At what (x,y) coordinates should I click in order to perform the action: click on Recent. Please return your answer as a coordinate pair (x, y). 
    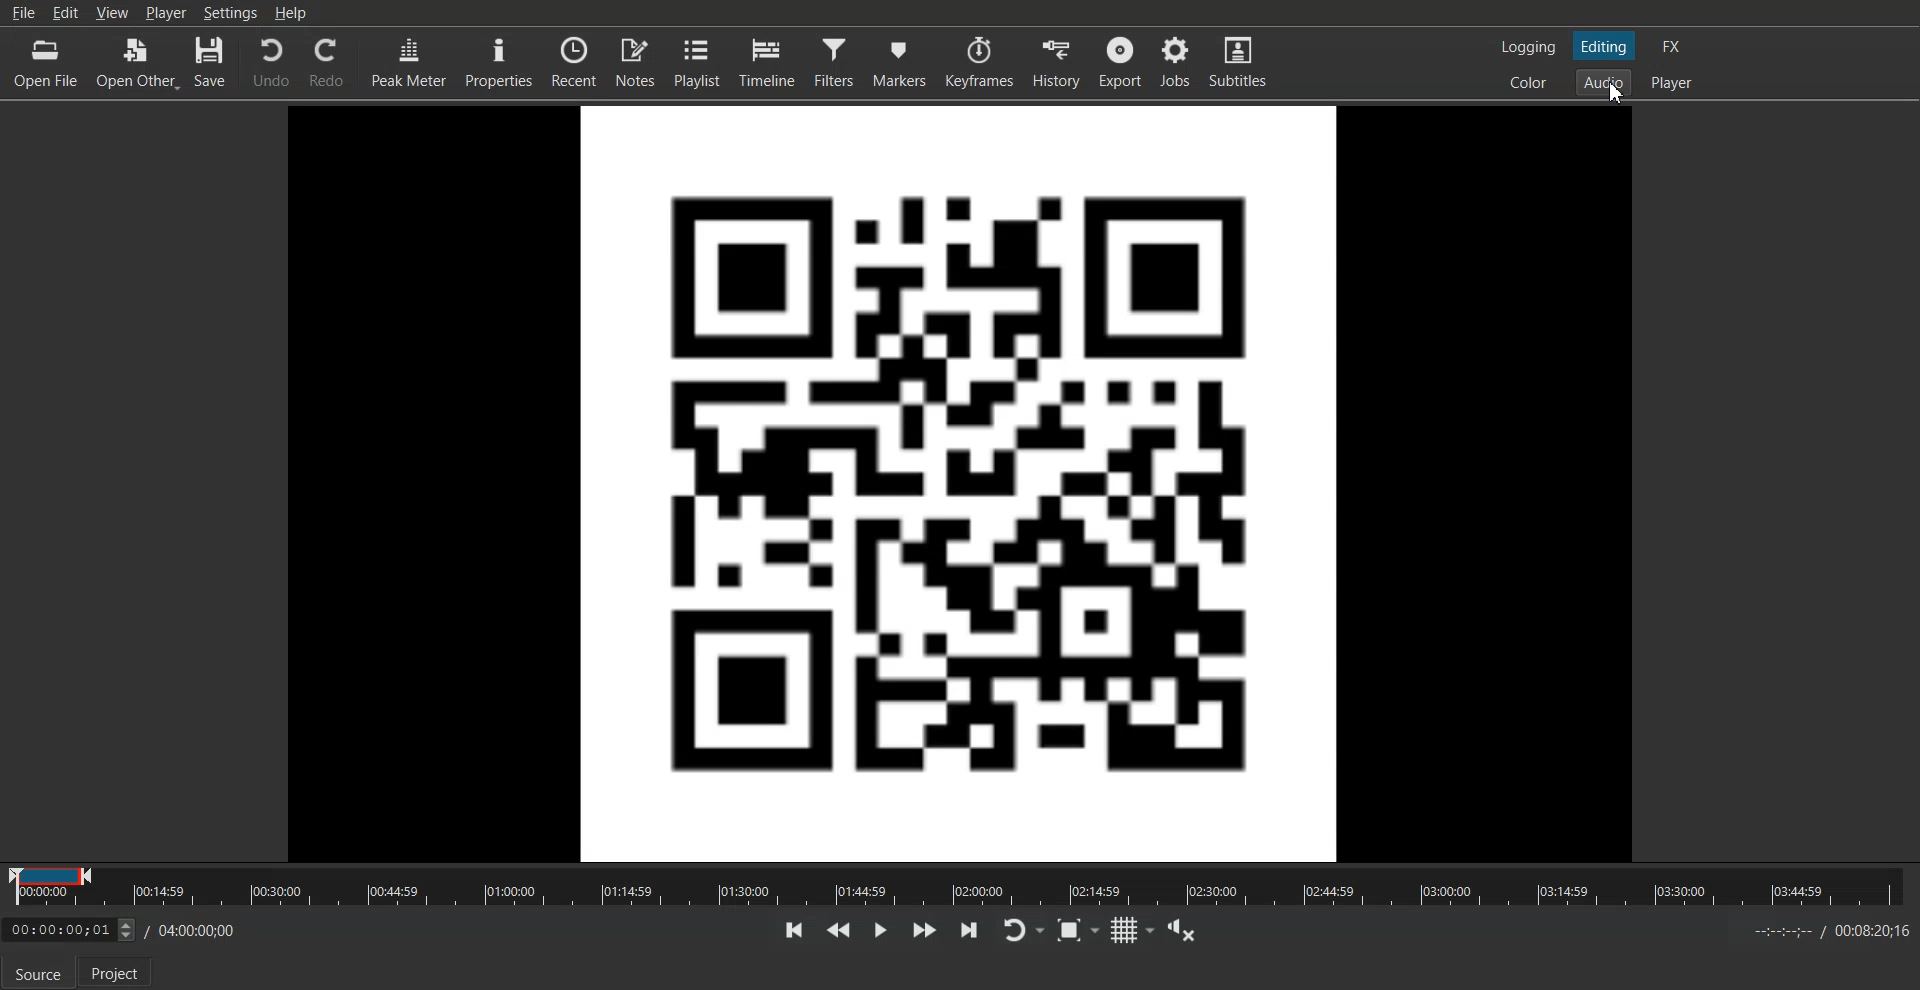
    Looking at the image, I should click on (574, 63).